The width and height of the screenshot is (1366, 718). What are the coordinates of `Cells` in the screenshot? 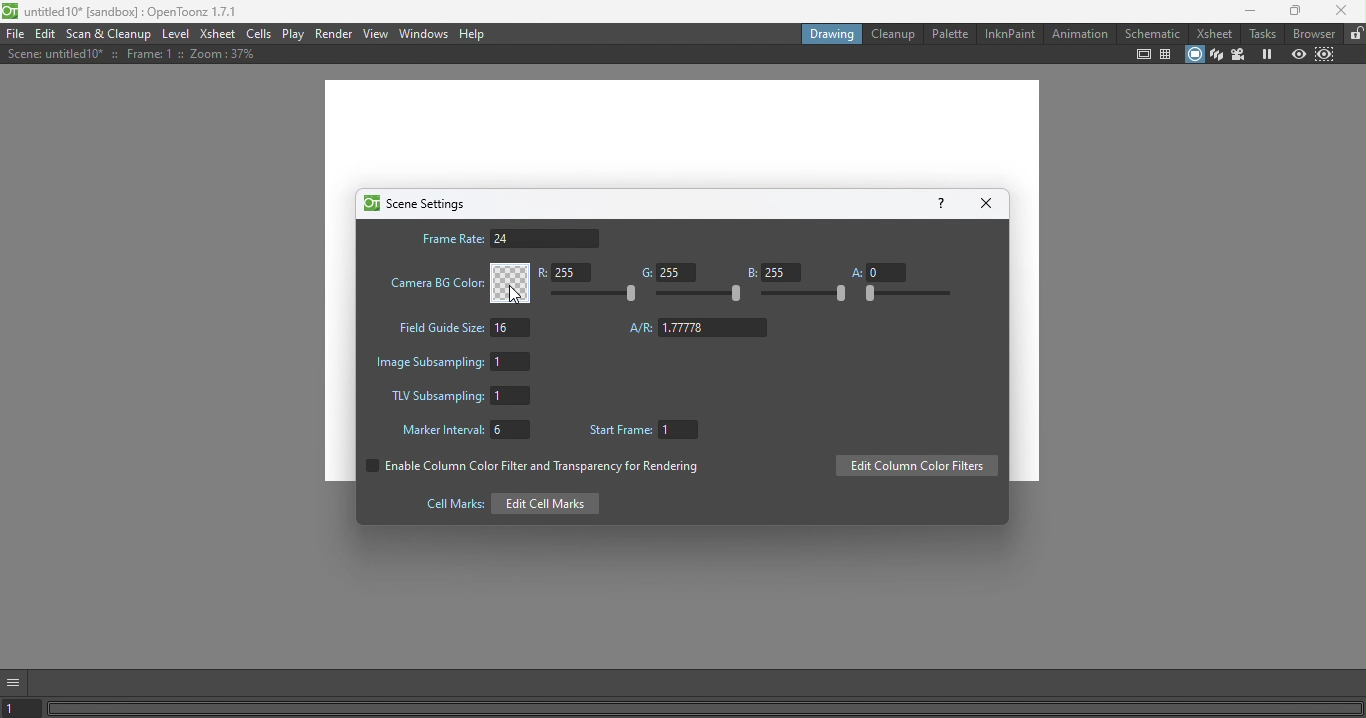 It's located at (260, 34).